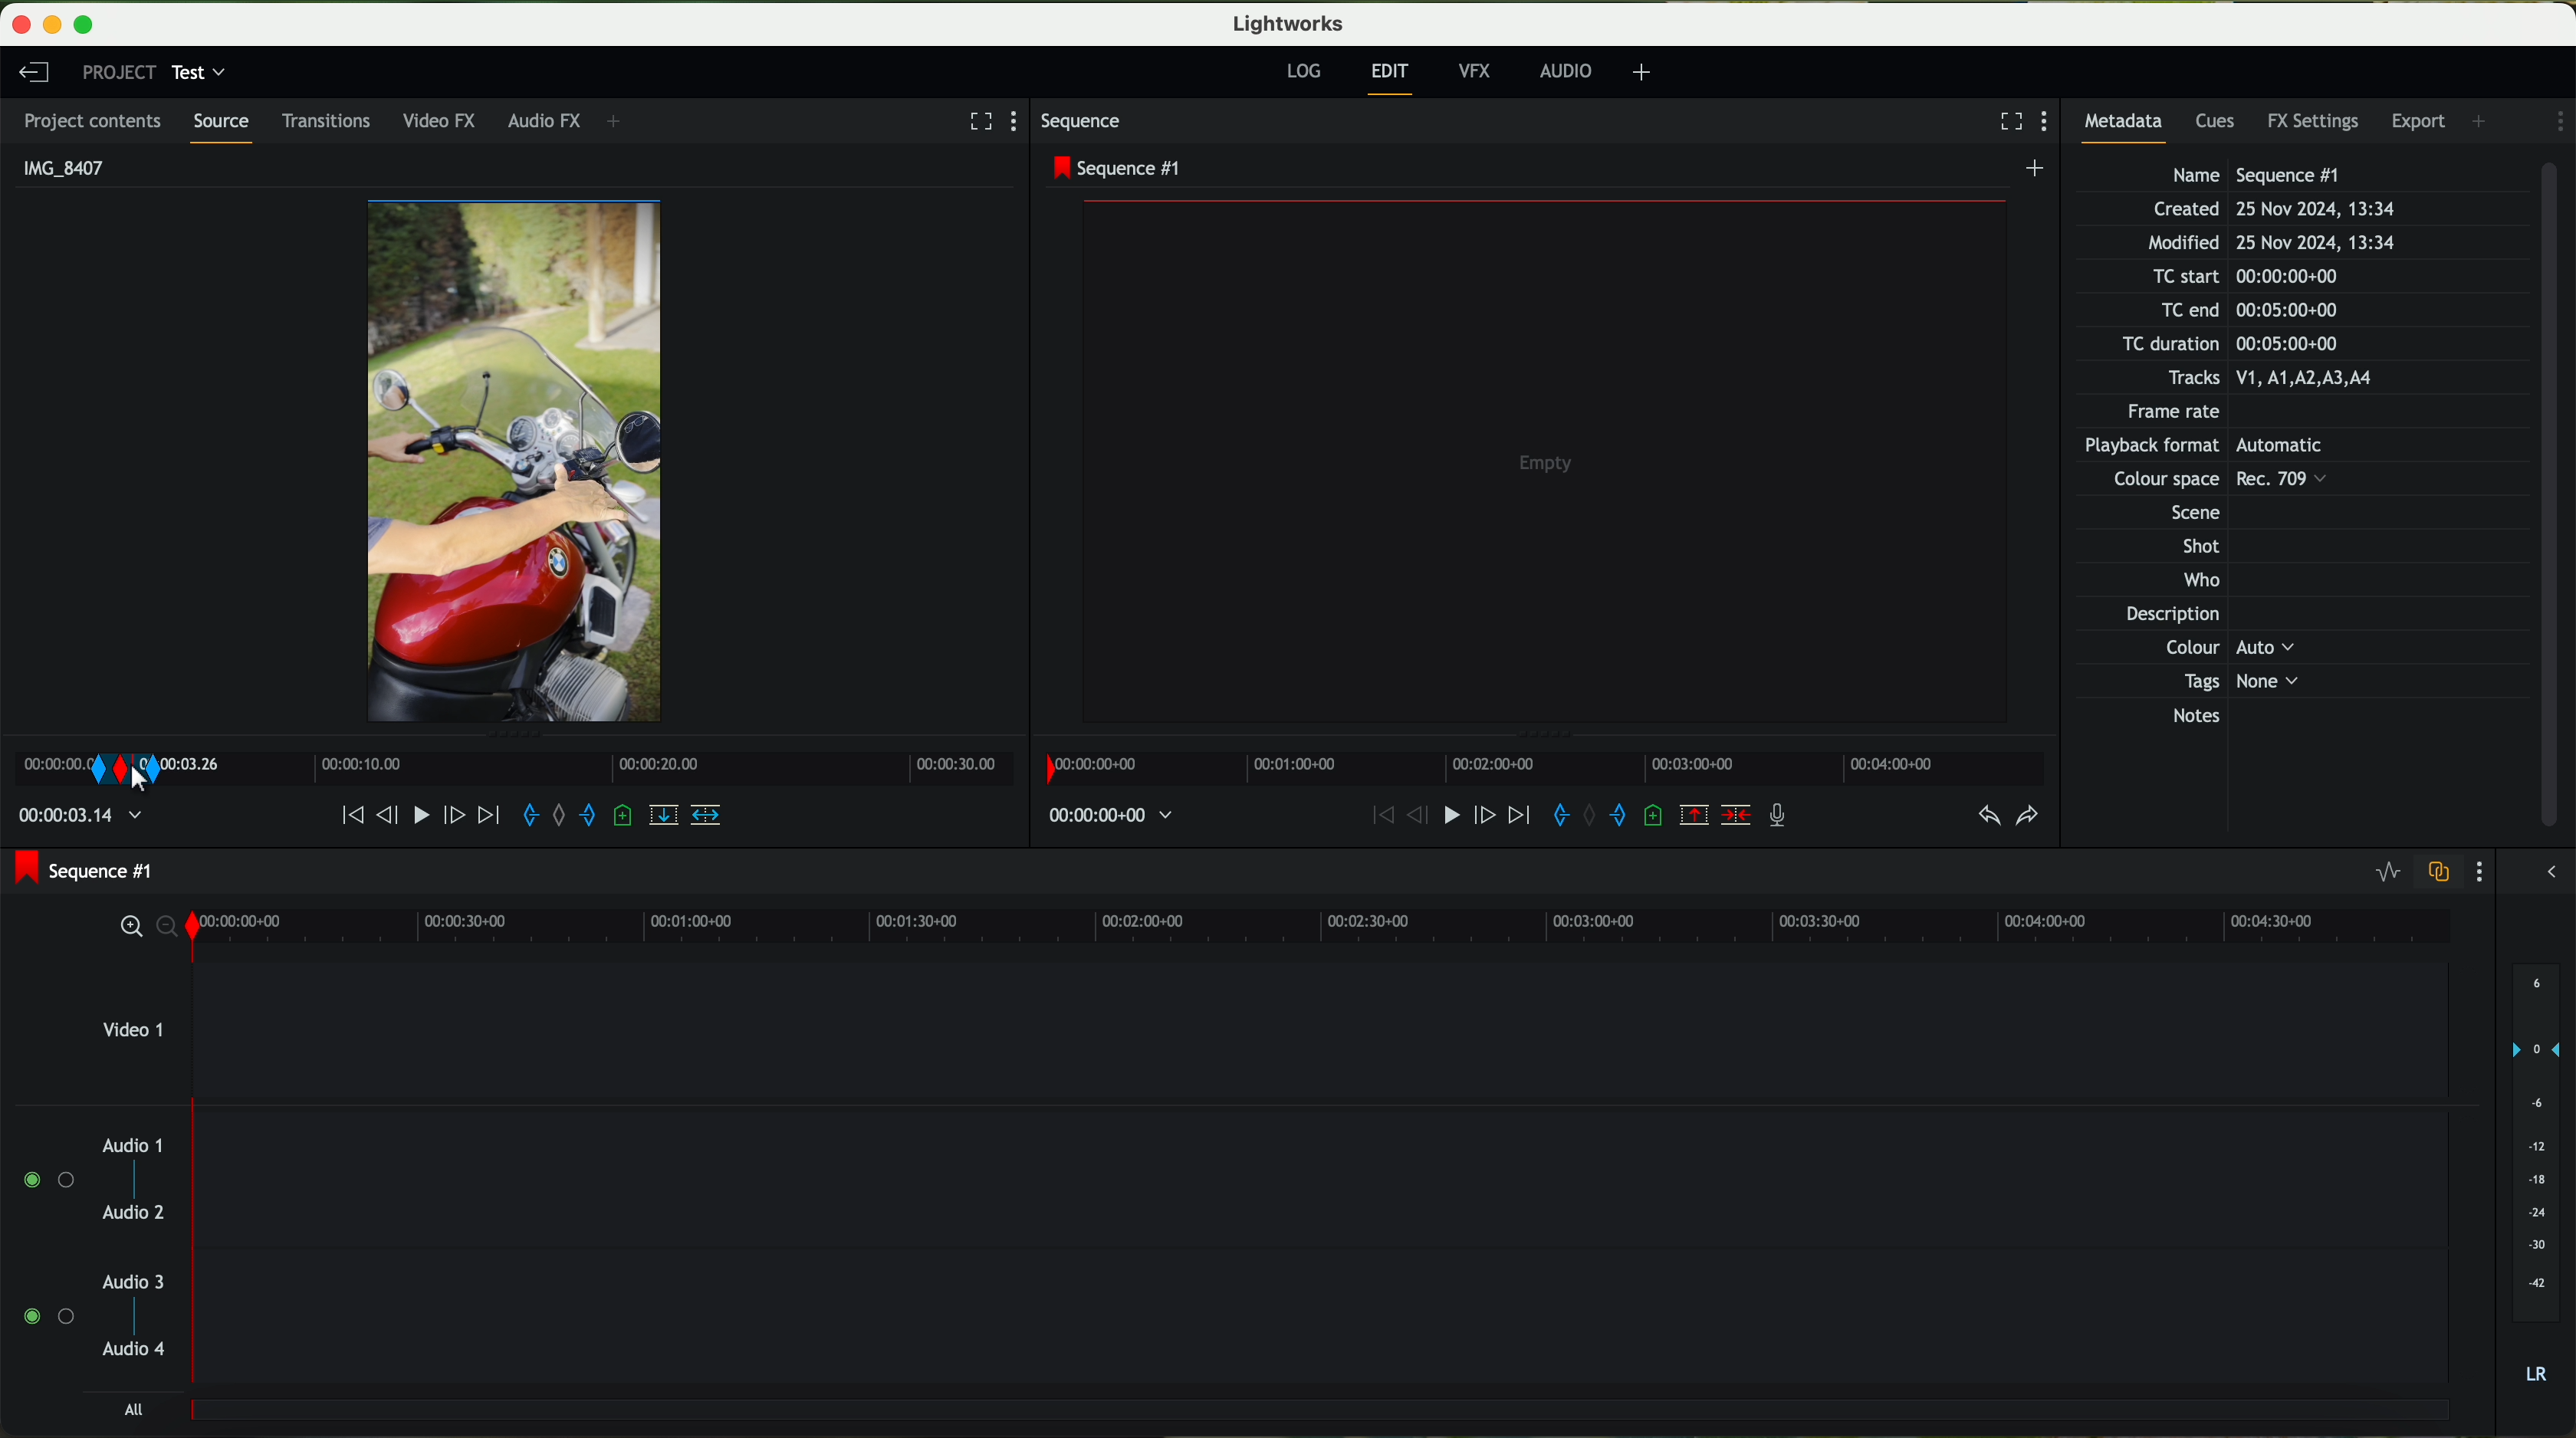 This screenshot has width=2576, height=1438. Describe the element at coordinates (153, 73) in the screenshot. I see `project: test` at that location.